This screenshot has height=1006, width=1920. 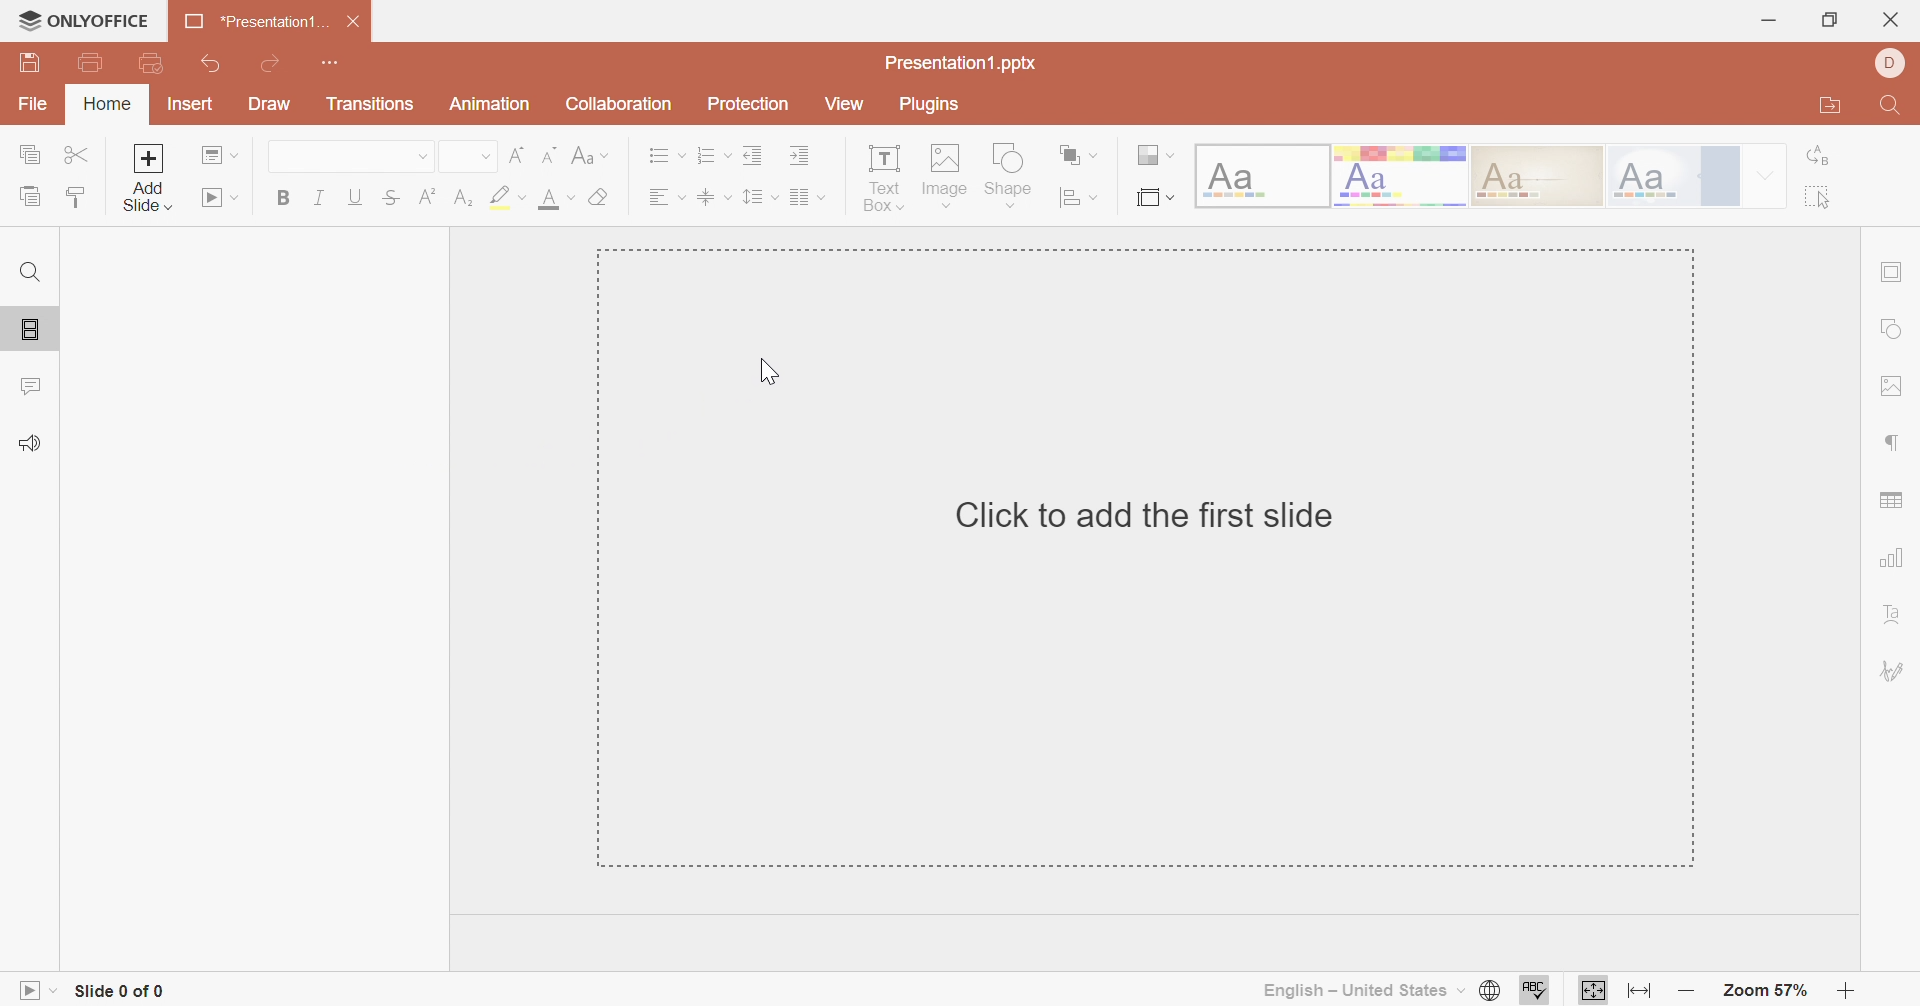 I want to click on Check spelling, so click(x=1536, y=989).